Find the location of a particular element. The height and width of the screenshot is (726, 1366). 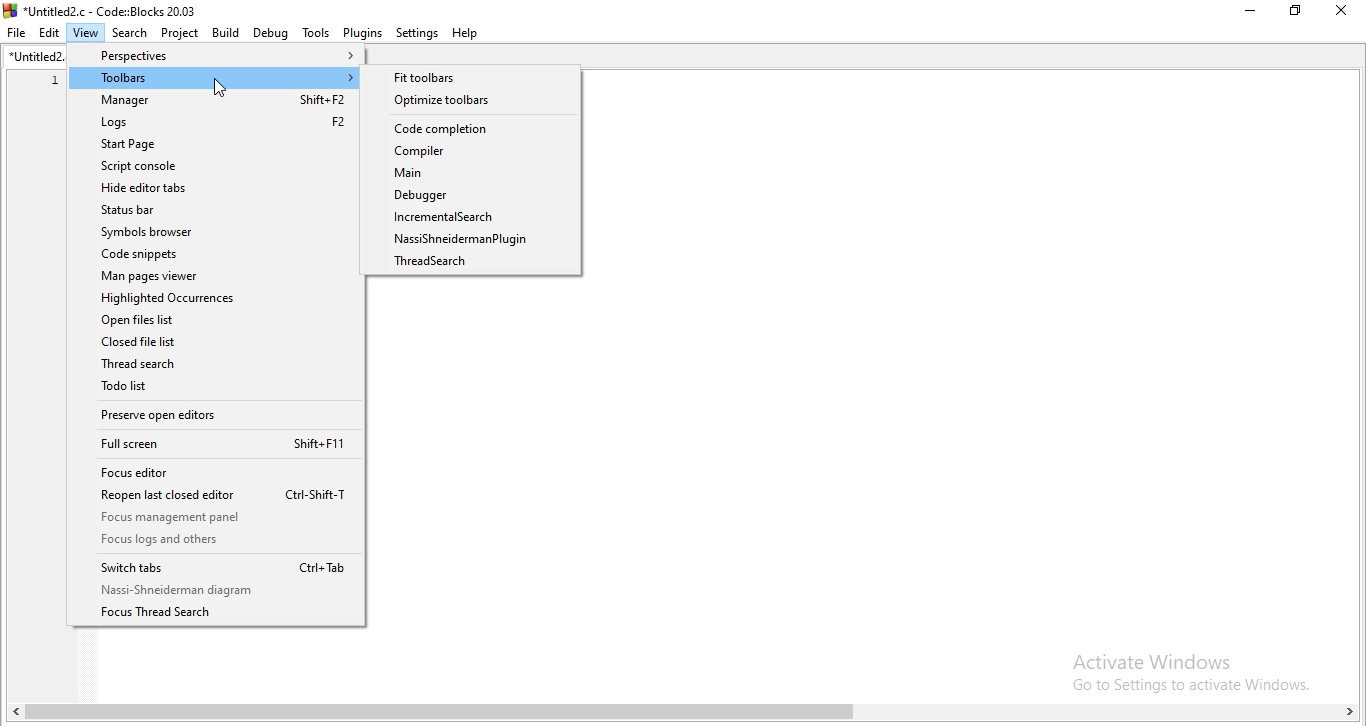

Build  is located at coordinates (226, 33).